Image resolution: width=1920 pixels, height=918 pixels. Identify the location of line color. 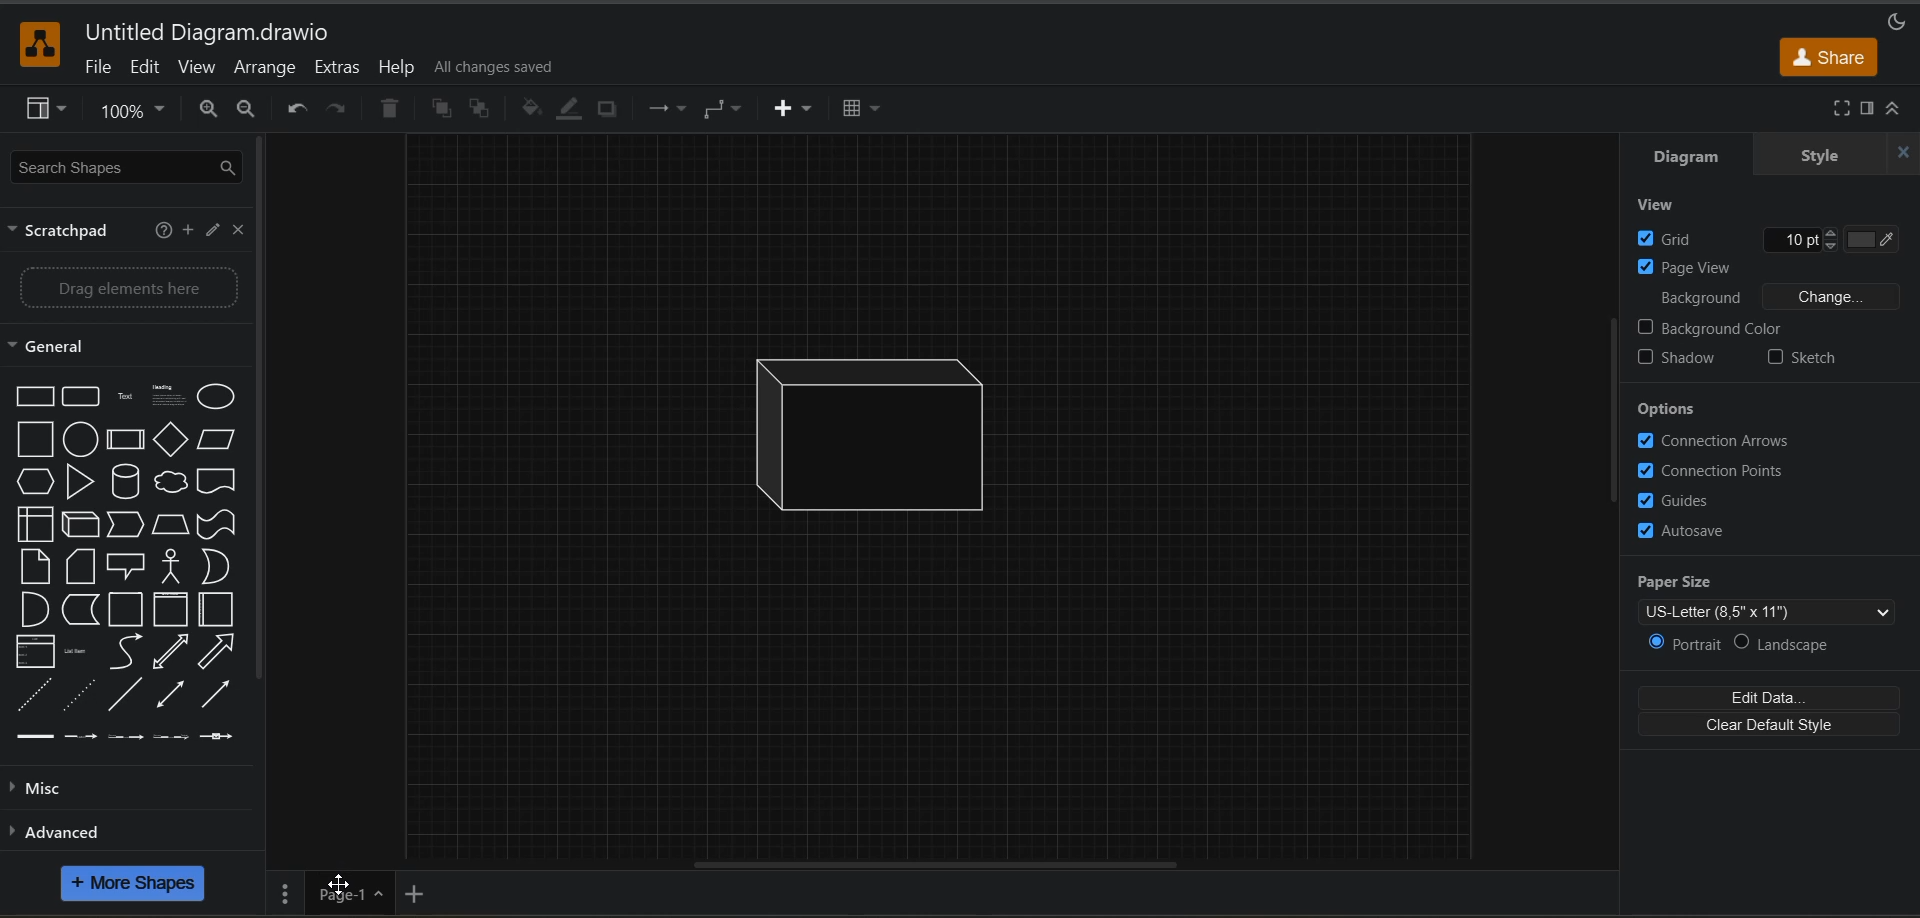
(568, 110).